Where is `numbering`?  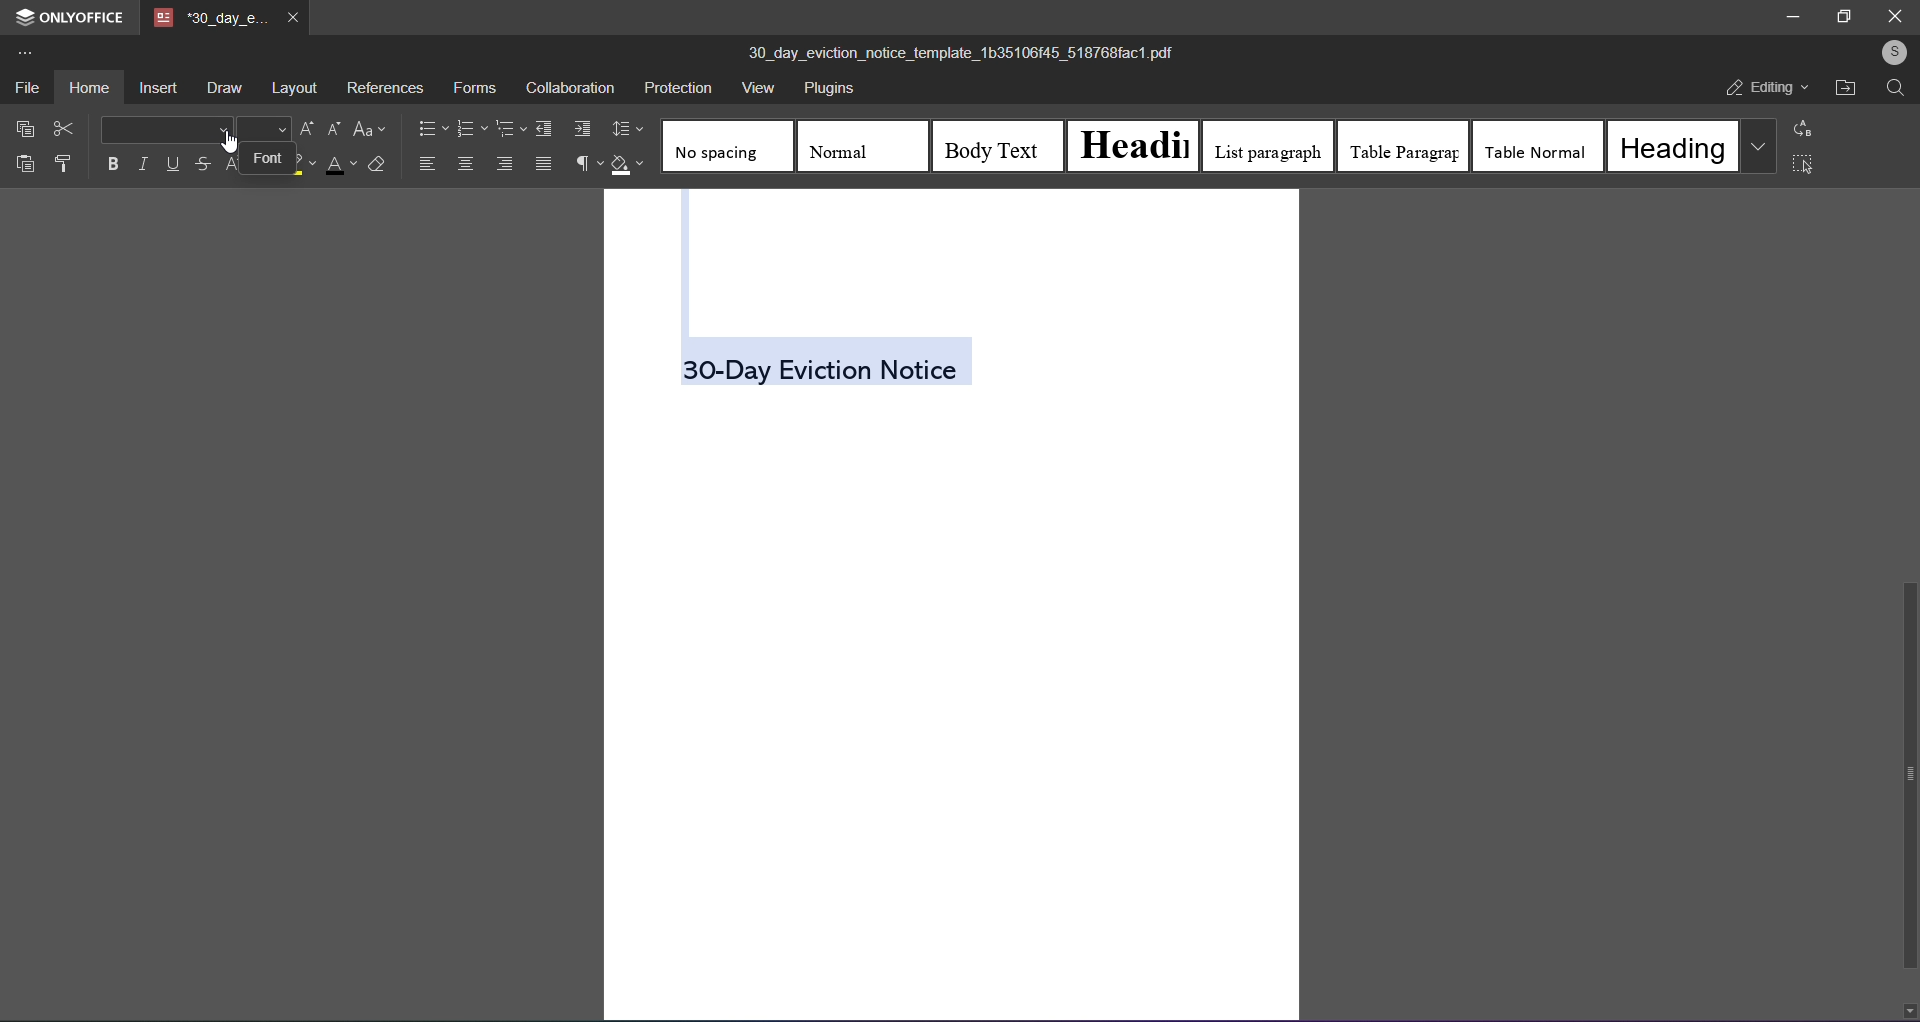
numbering is located at coordinates (472, 127).